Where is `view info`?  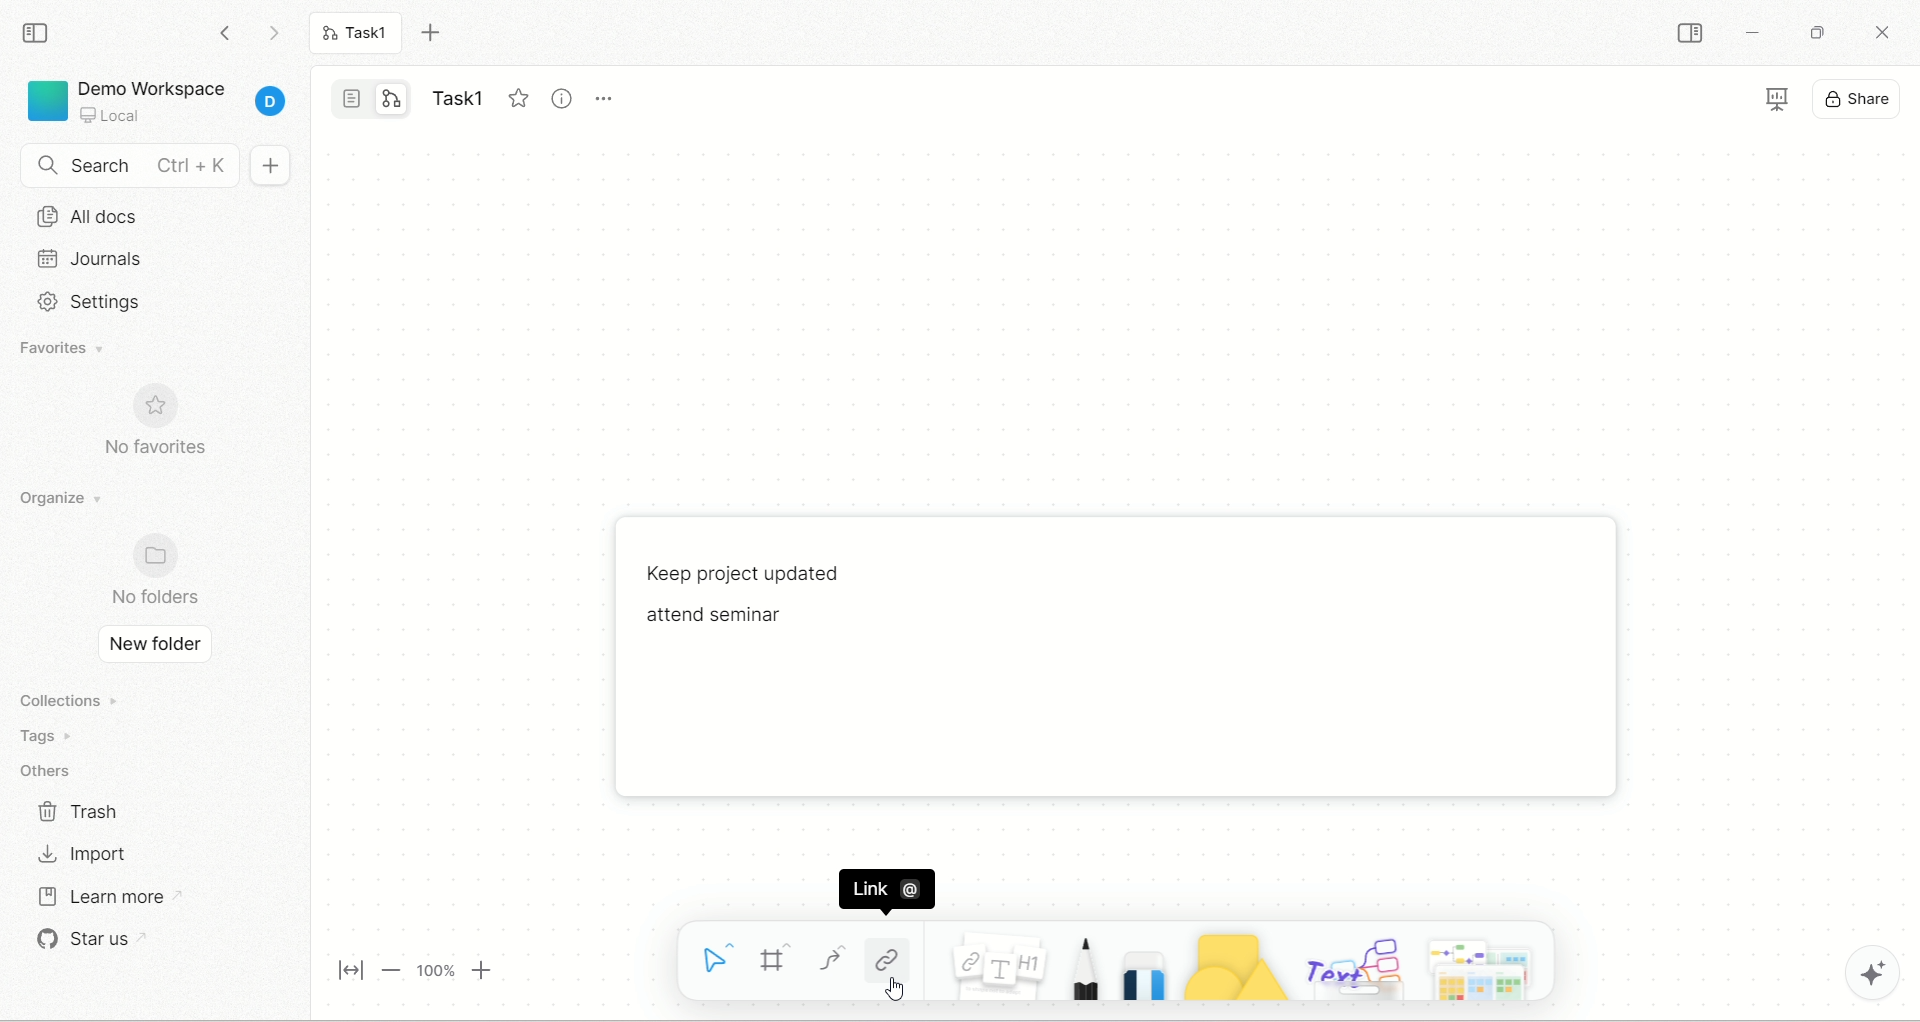
view info is located at coordinates (559, 97).